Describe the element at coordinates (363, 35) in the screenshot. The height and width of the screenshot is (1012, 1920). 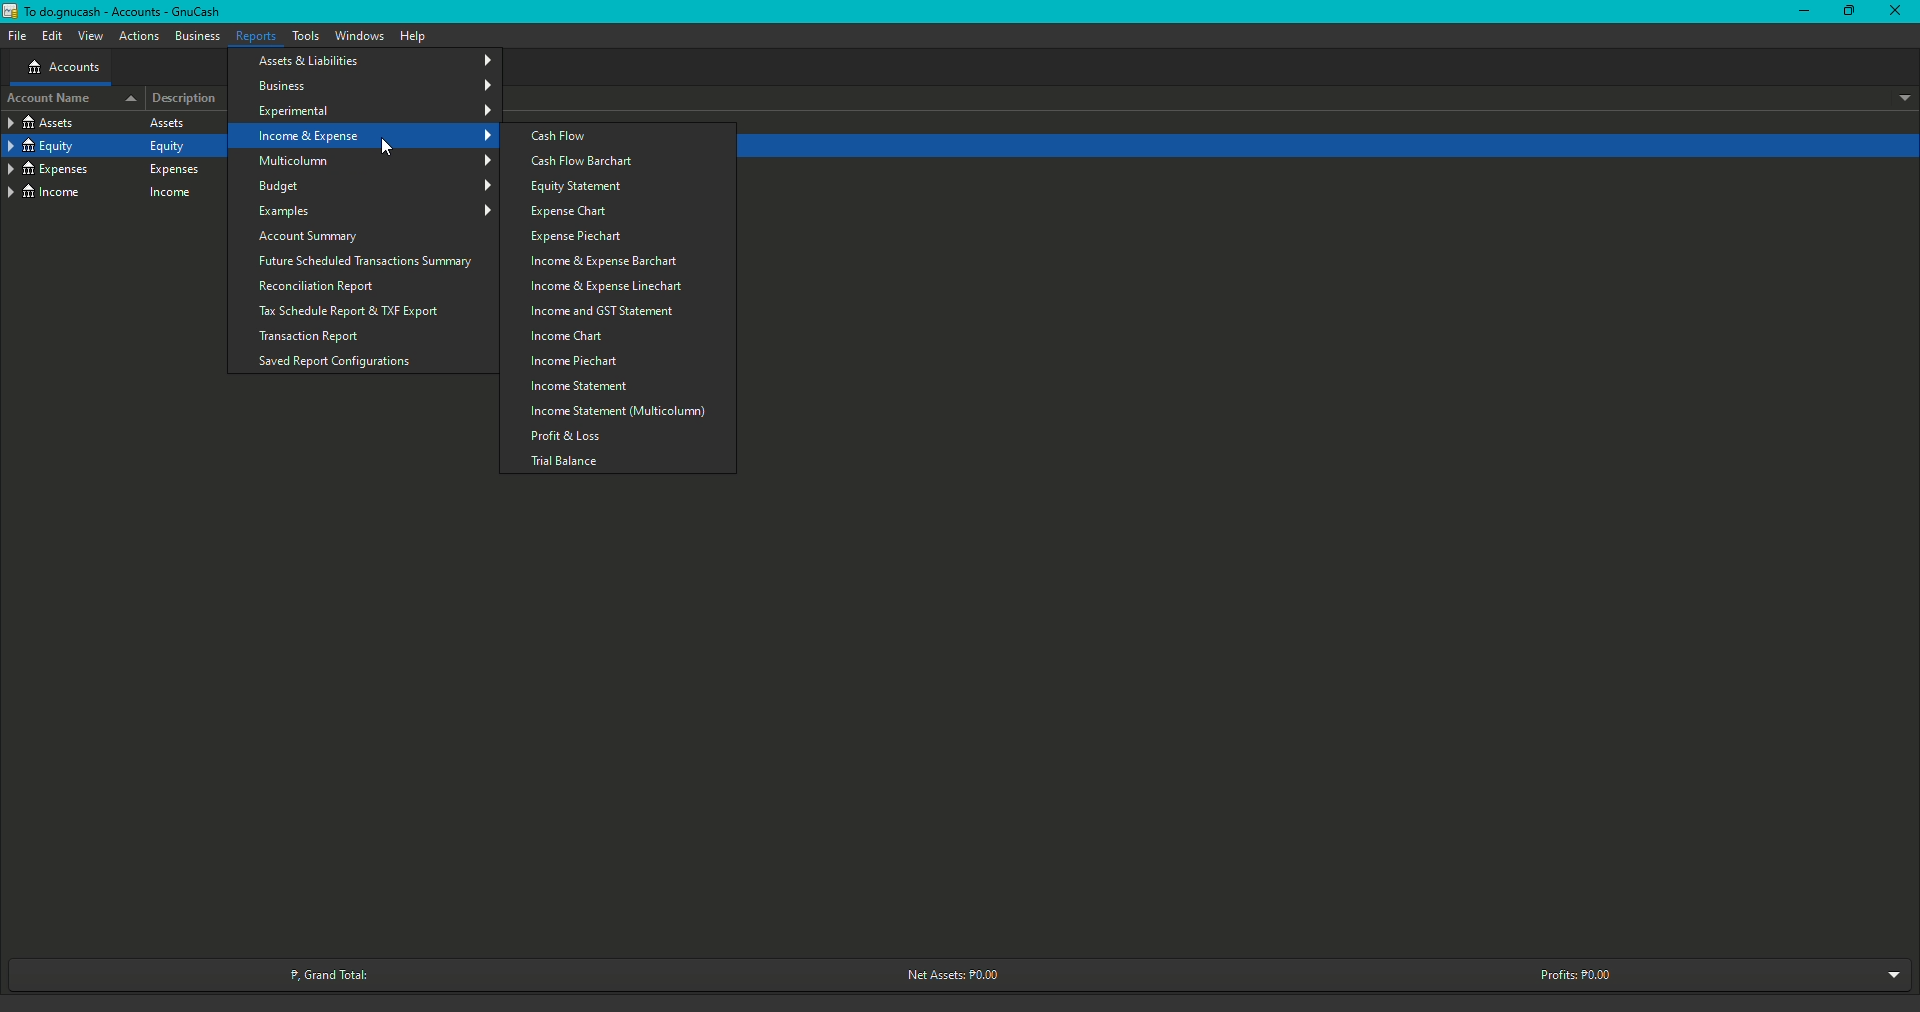
I see `Windows` at that location.